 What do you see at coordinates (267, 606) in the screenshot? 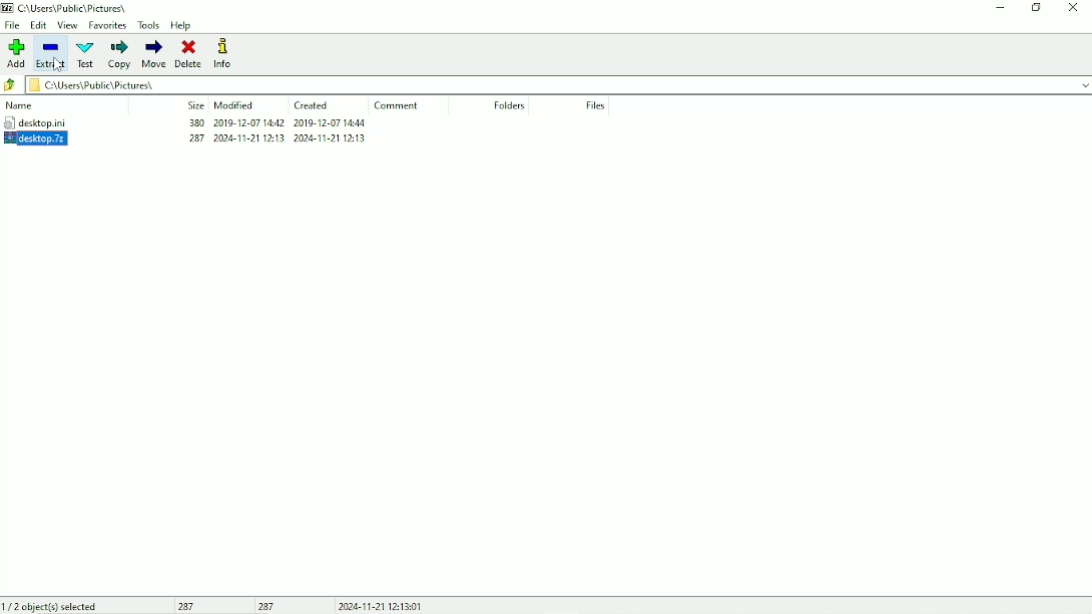
I see `287` at bounding box center [267, 606].